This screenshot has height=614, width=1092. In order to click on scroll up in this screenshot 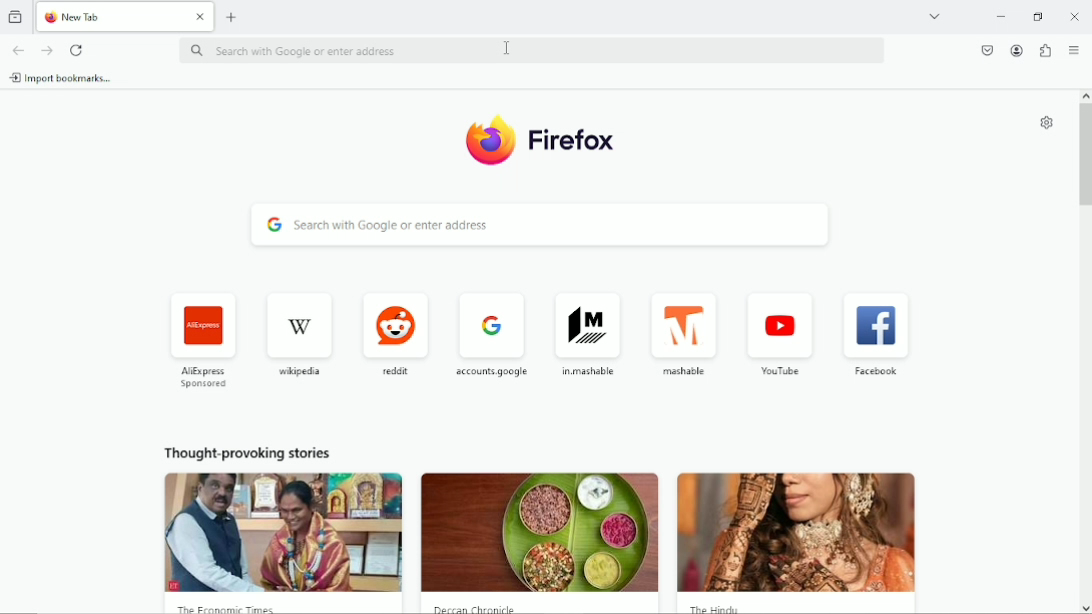, I will do `click(1084, 93)`.